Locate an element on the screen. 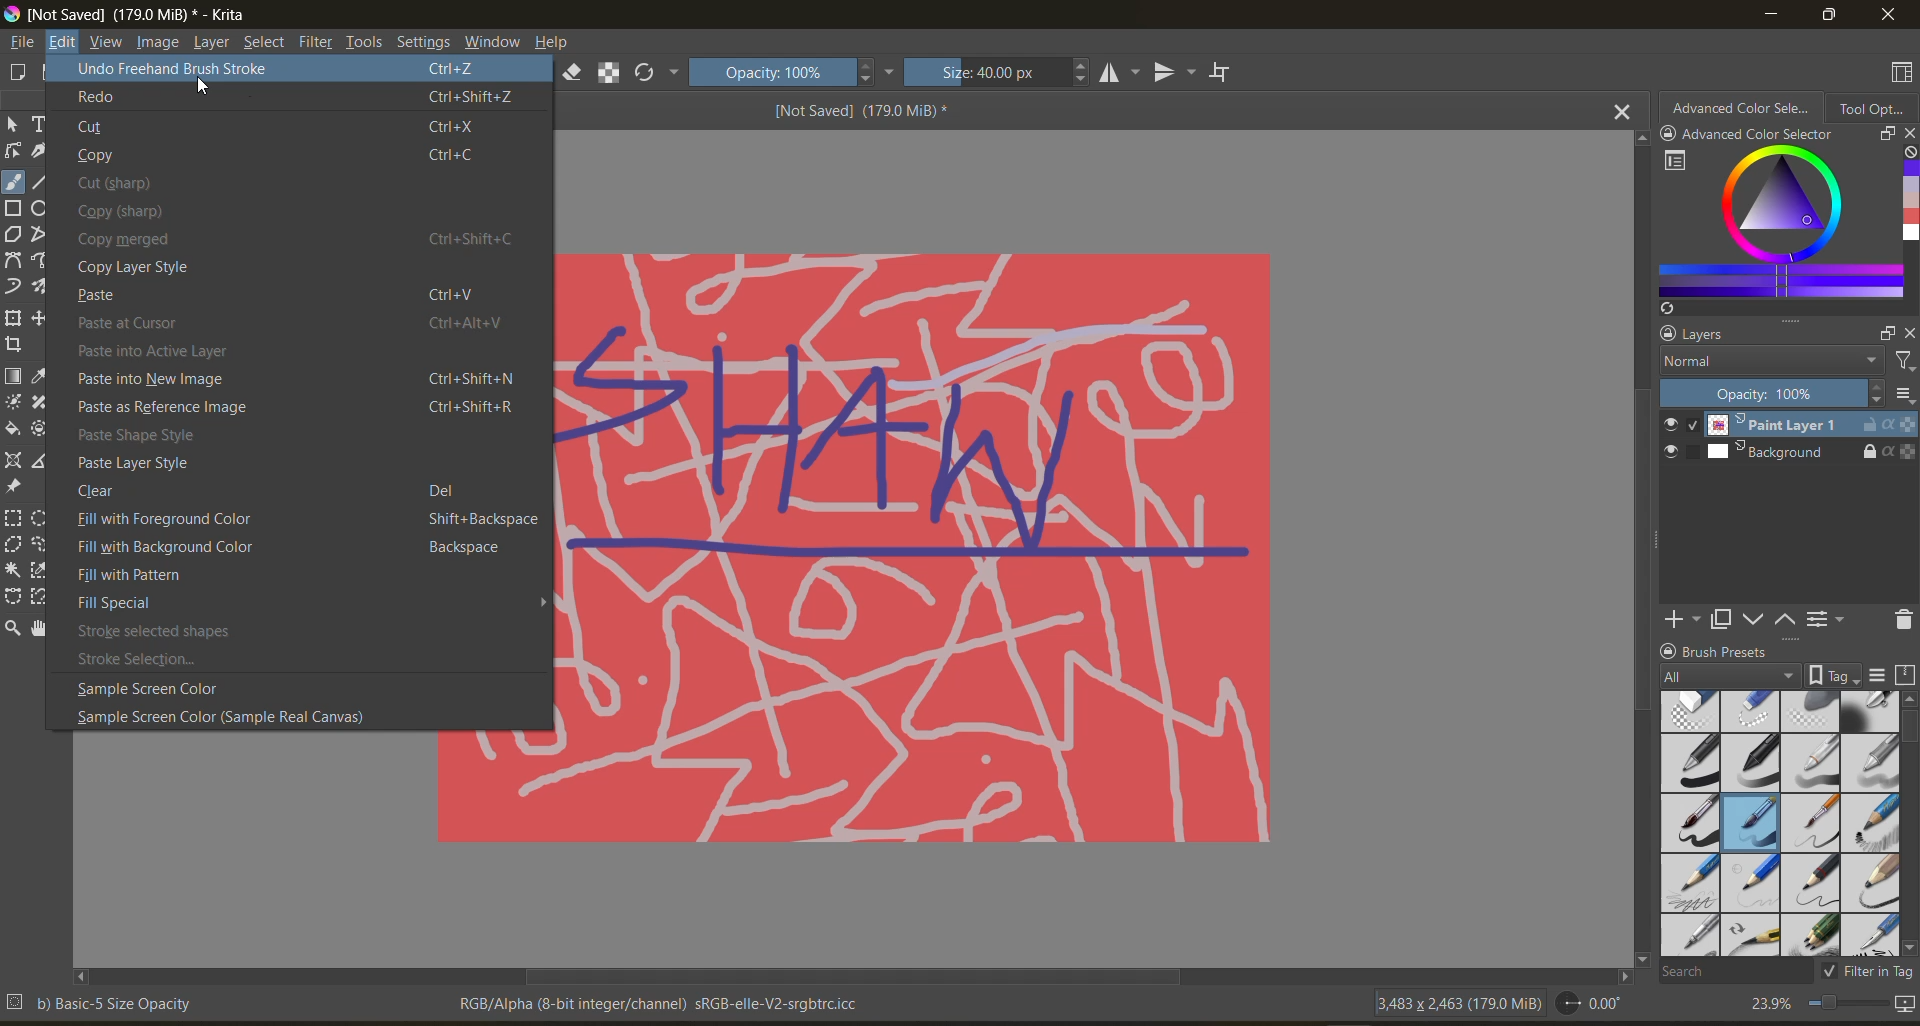 This screenshot has height=1026, width=1920. maximize is located at coordinates (1829, 16).